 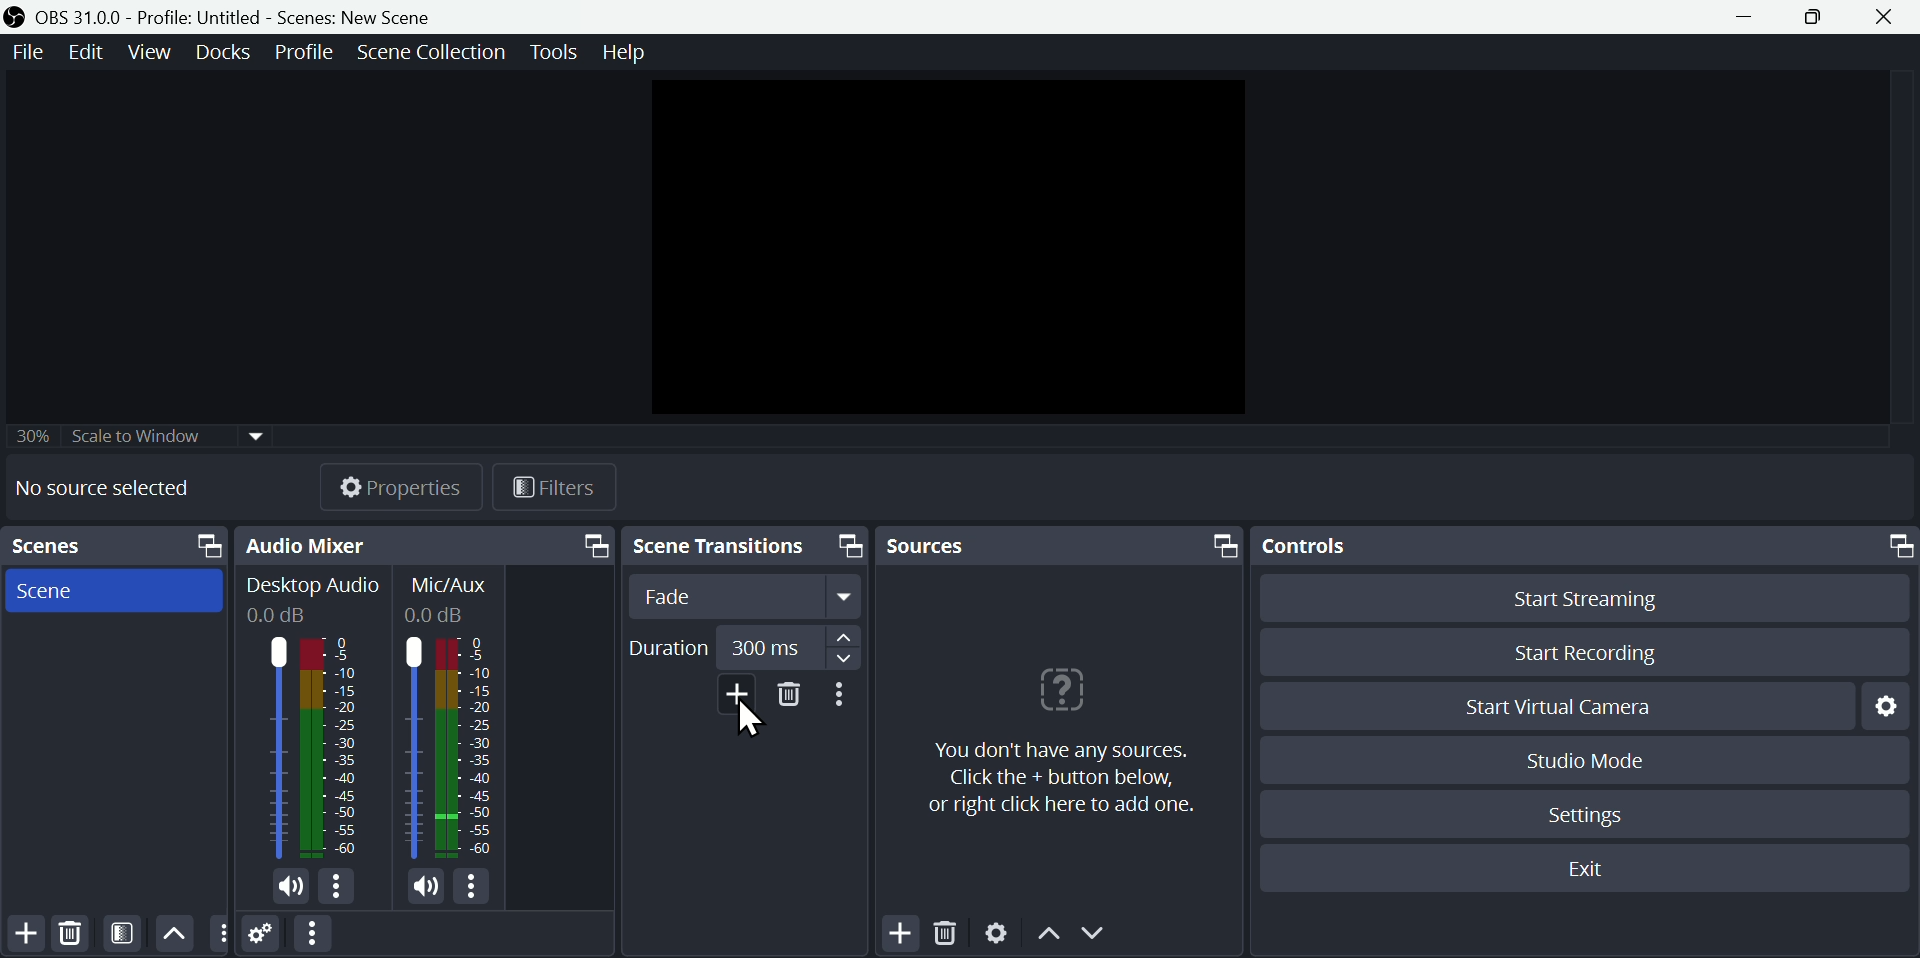 What do you see at coordinates (742, 695) in the screenshot?
I see `Add` at bounding box center [742, 695].